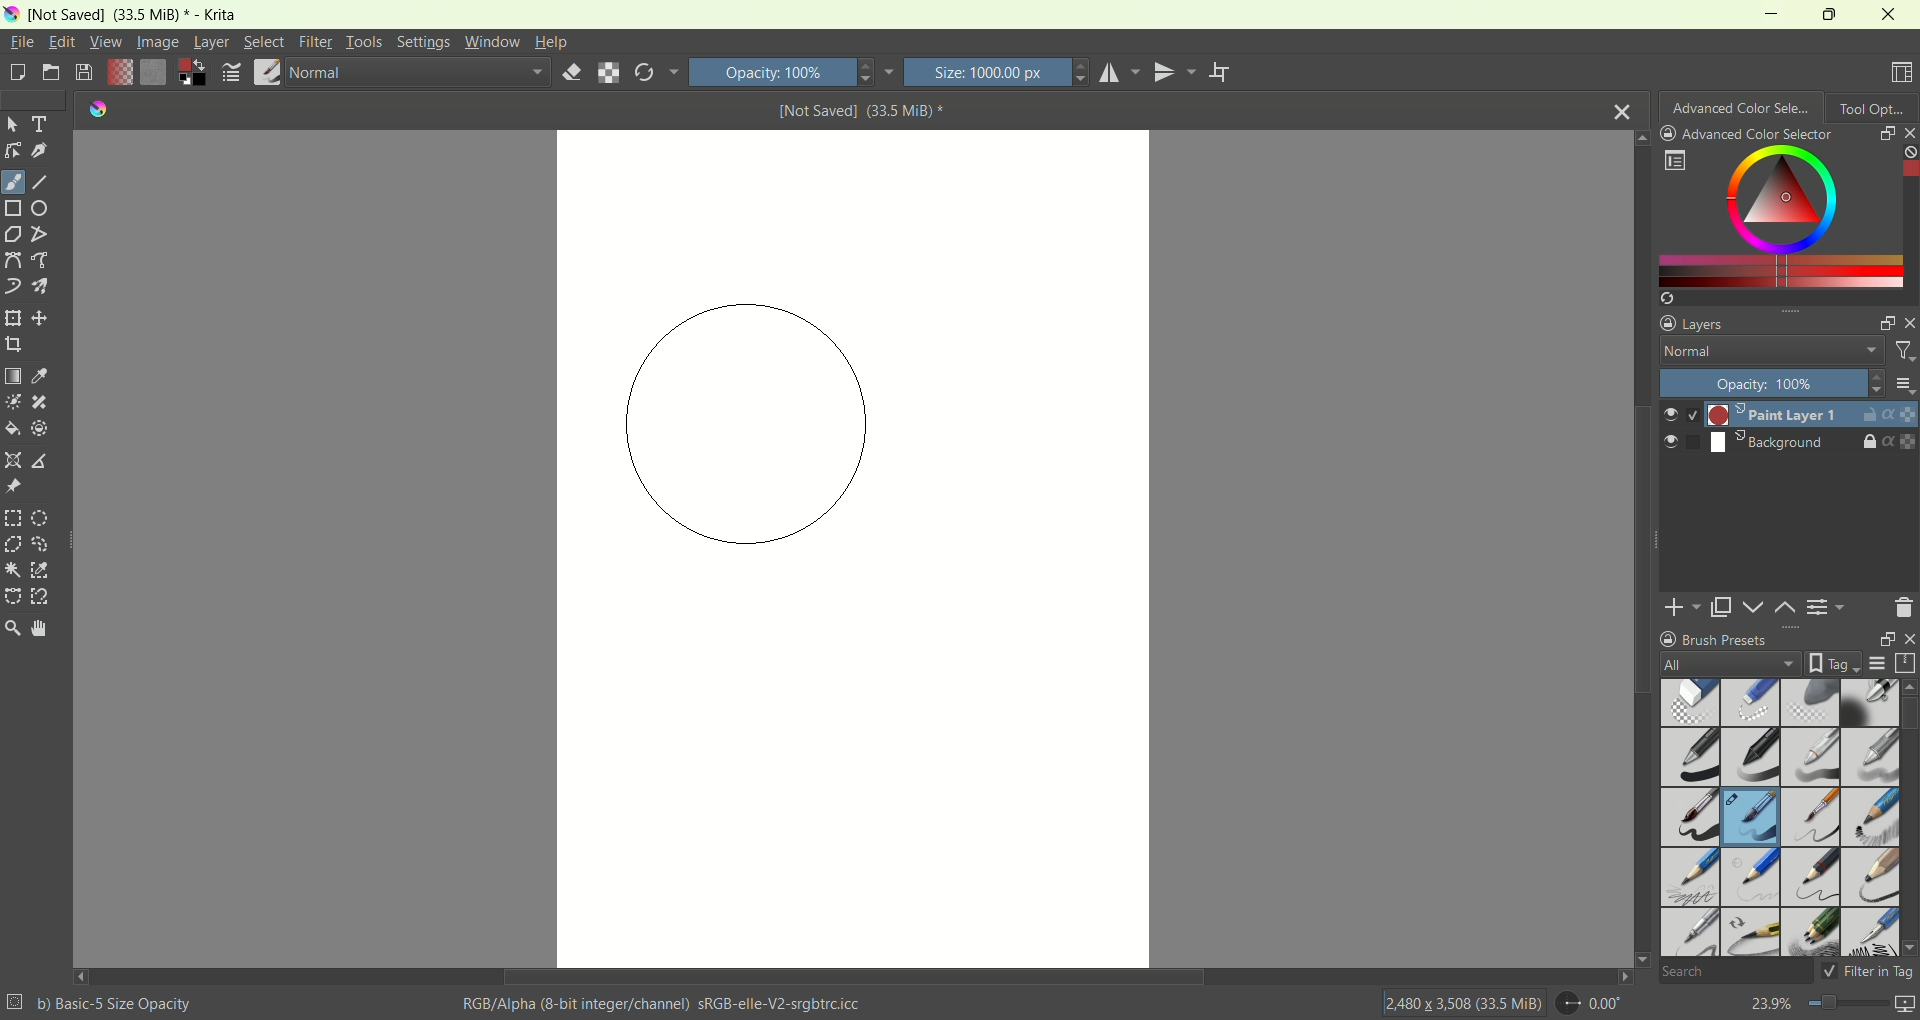 The width and height of the screenshot is (1920, 1020). What do you see at coordinates (1787, 608) in the screenshot?
I see `move layer up` at bounding box center [1787, 608].